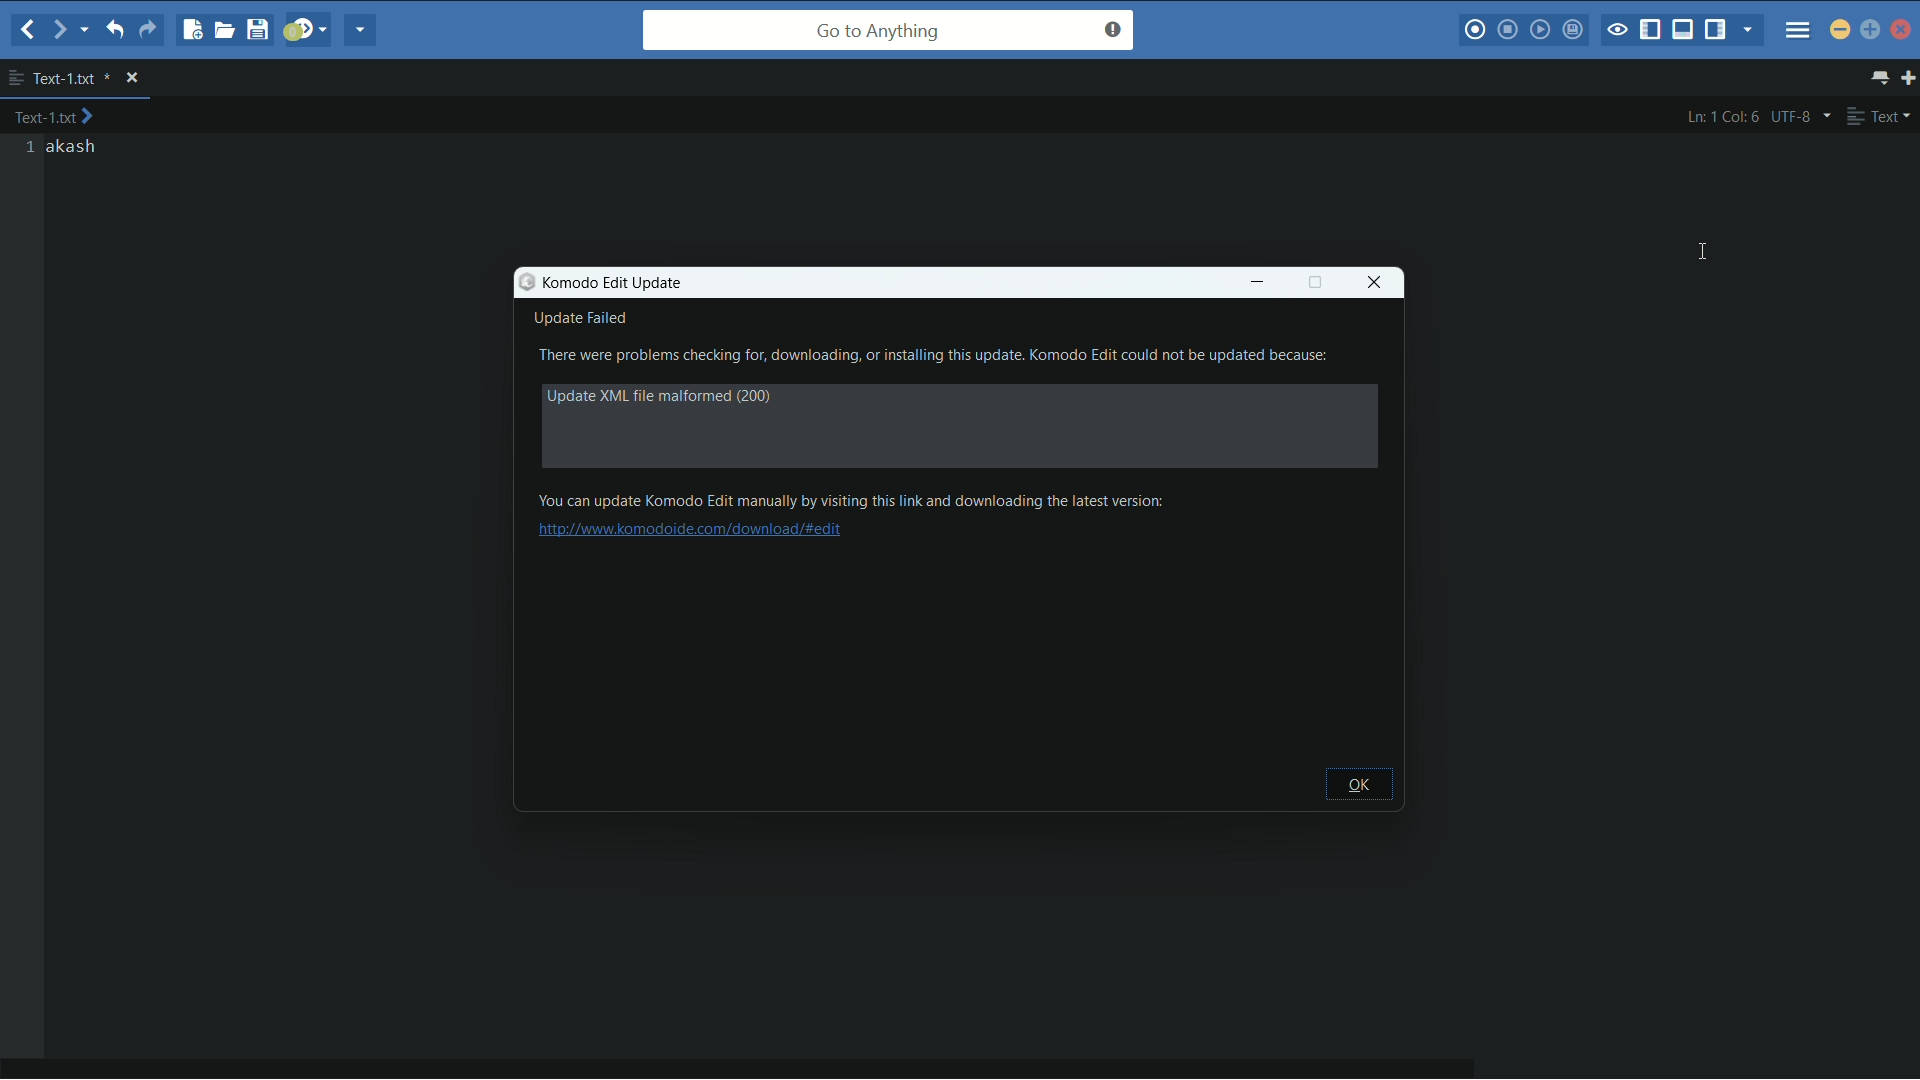 The height and width of the screenshot is (1080, 1920). Describe the element at coordinates (1753, 29) in the screenshot. I see `show specific sidebar/tab` at that location.